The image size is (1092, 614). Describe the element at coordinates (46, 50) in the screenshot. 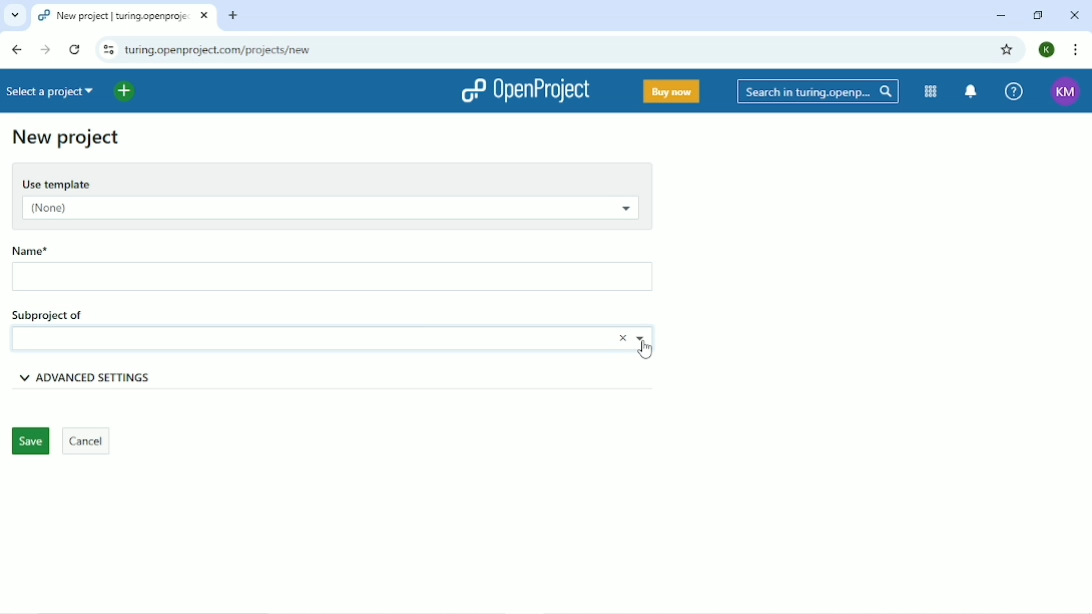

I see `Forward` at that location.